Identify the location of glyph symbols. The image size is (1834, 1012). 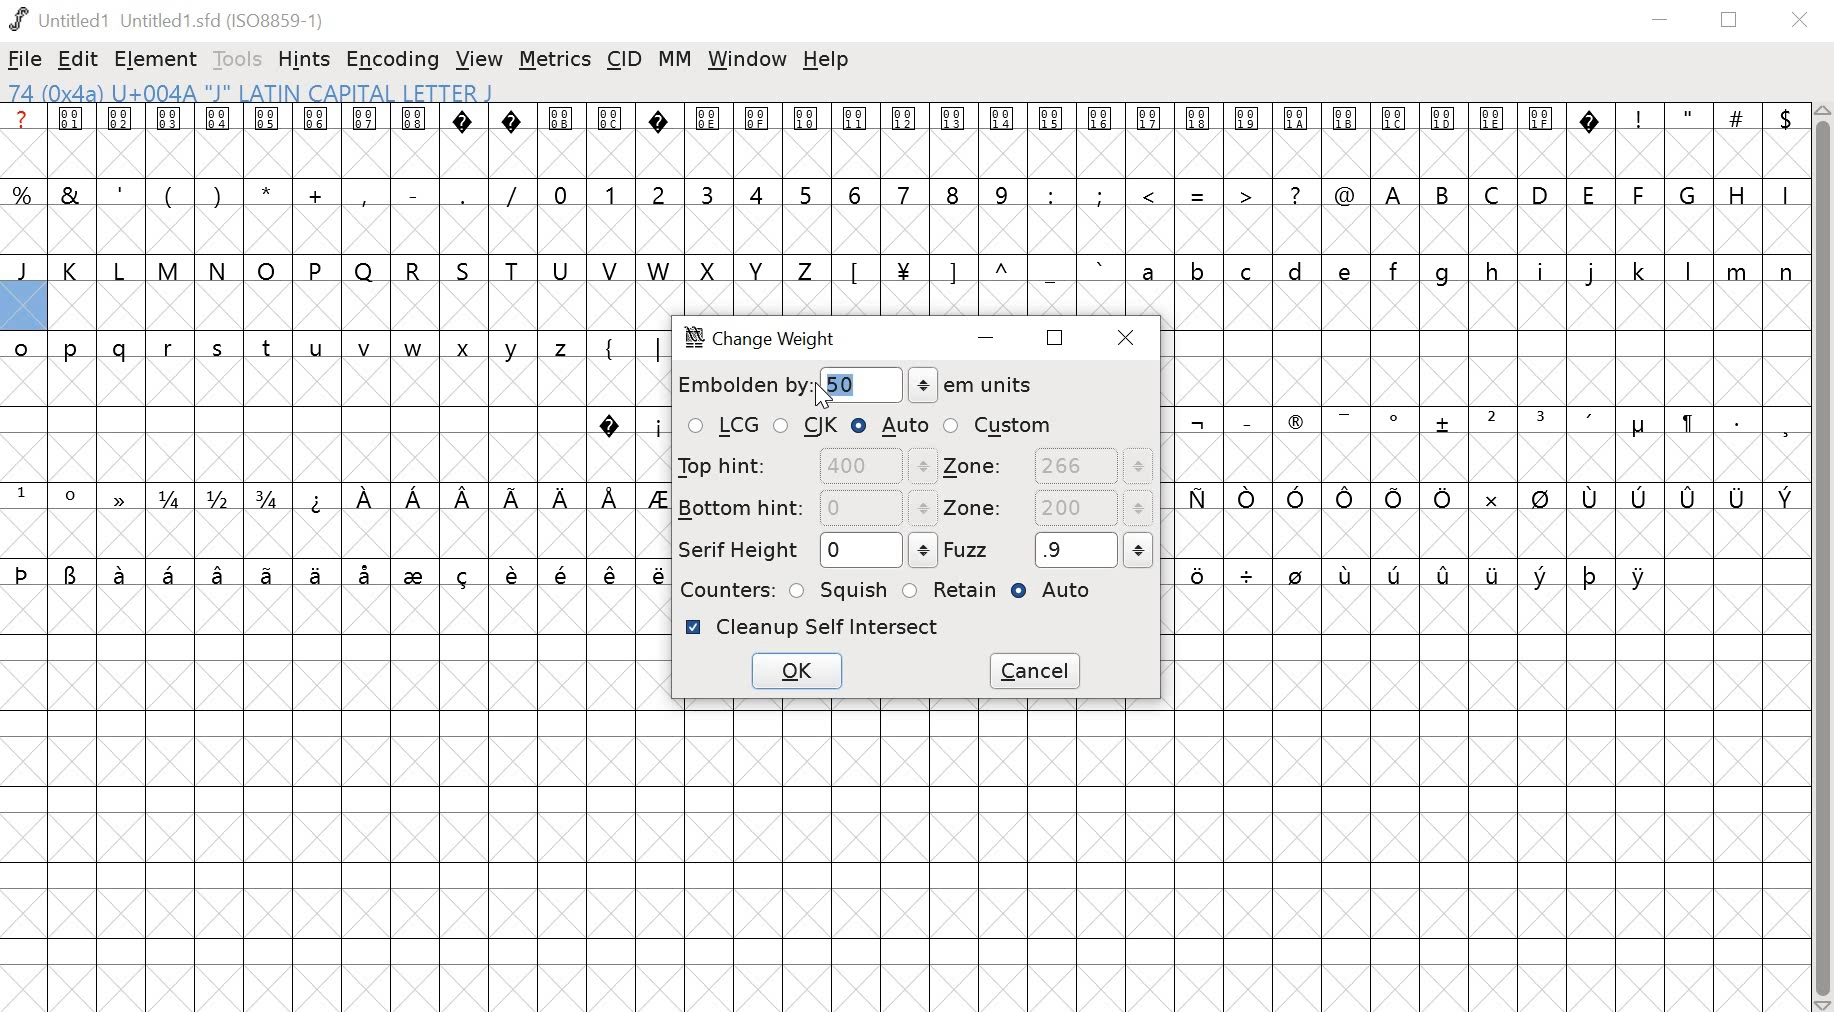
(802, 119).